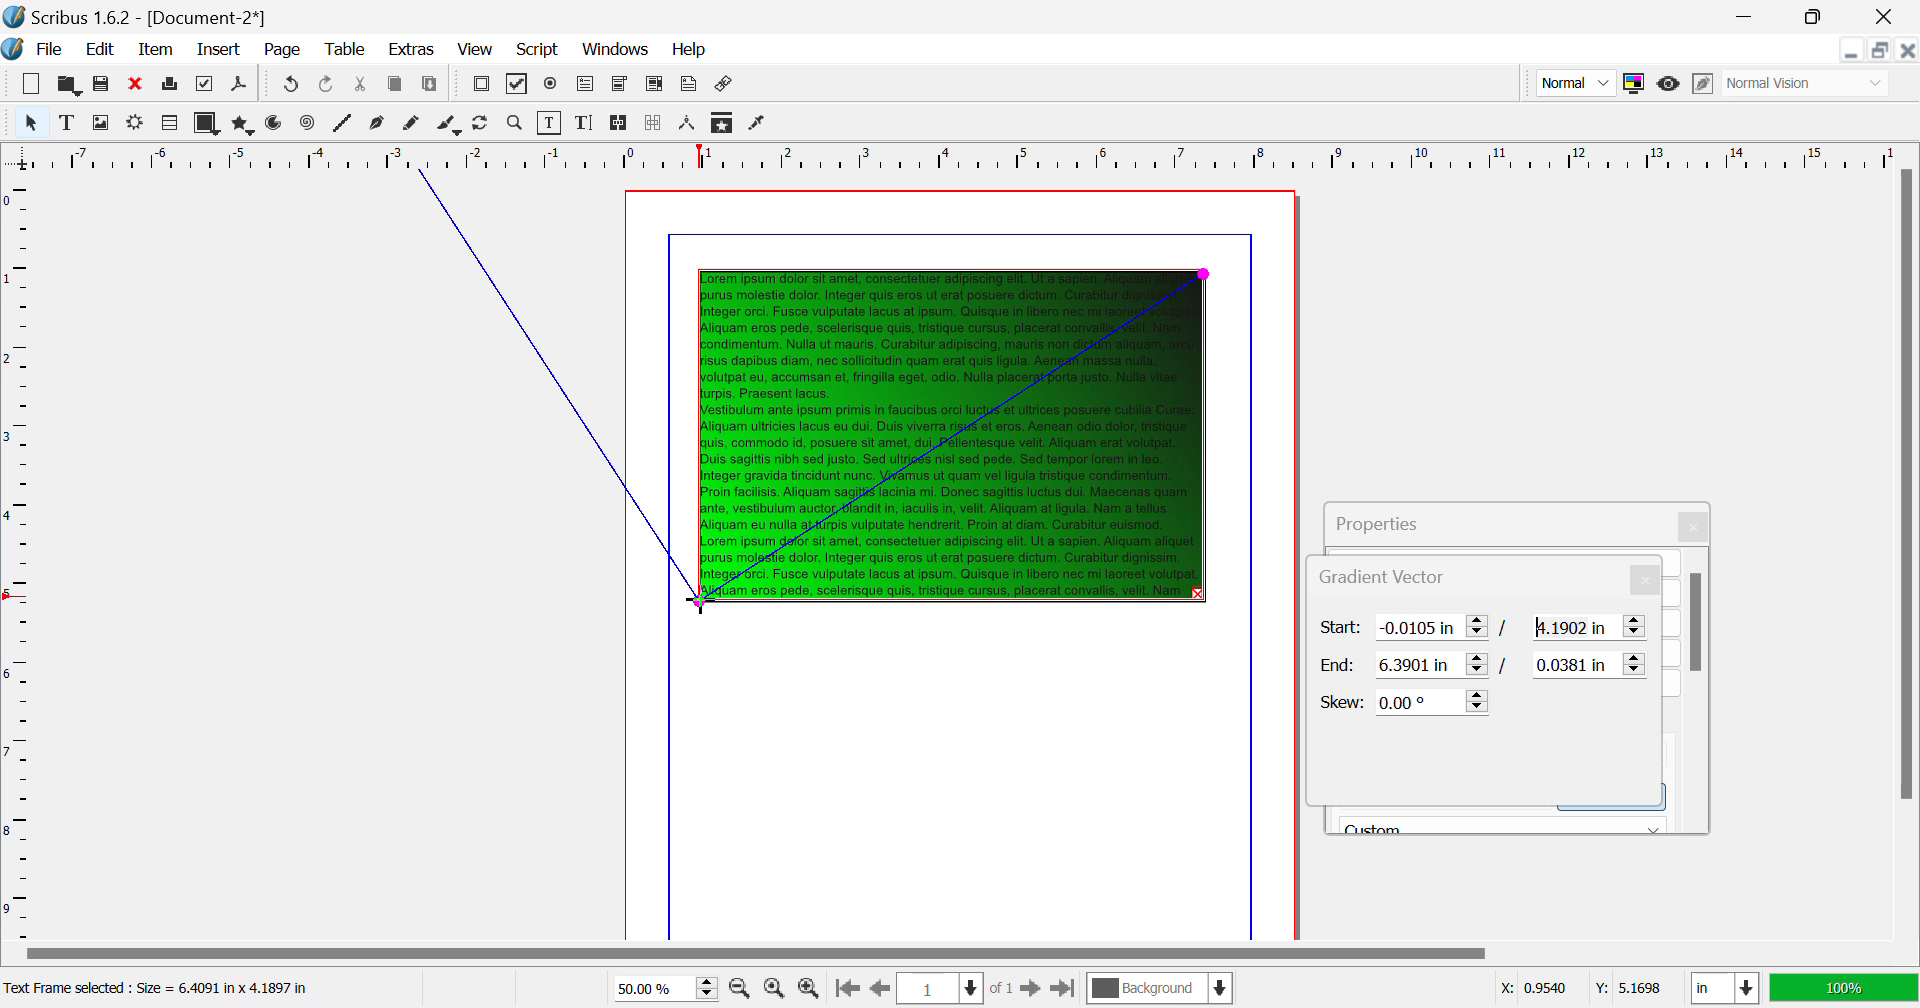 The image size is (1920, 1008). What do you see at coordinates (347, 51) in the screenshot?
I see `Table` at bounding box center [347, 51].